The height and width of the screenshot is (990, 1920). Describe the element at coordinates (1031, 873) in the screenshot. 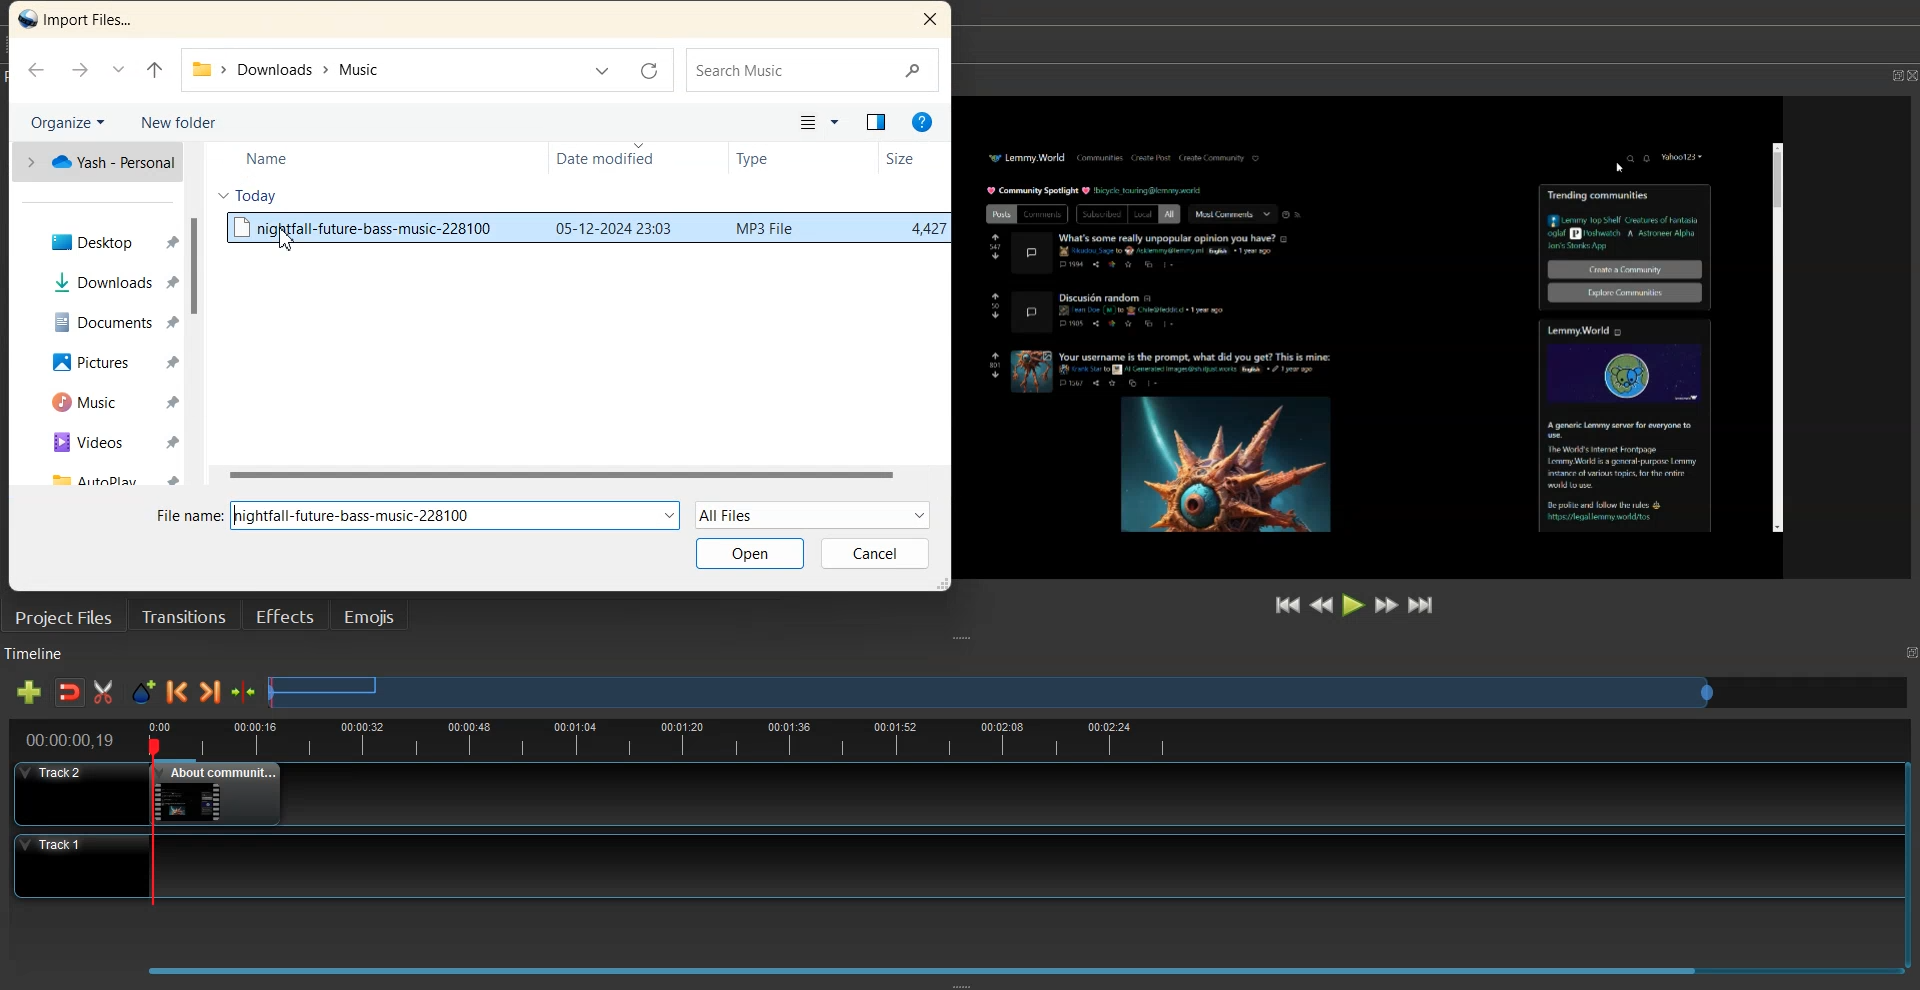

I see `Track 2` at that location.